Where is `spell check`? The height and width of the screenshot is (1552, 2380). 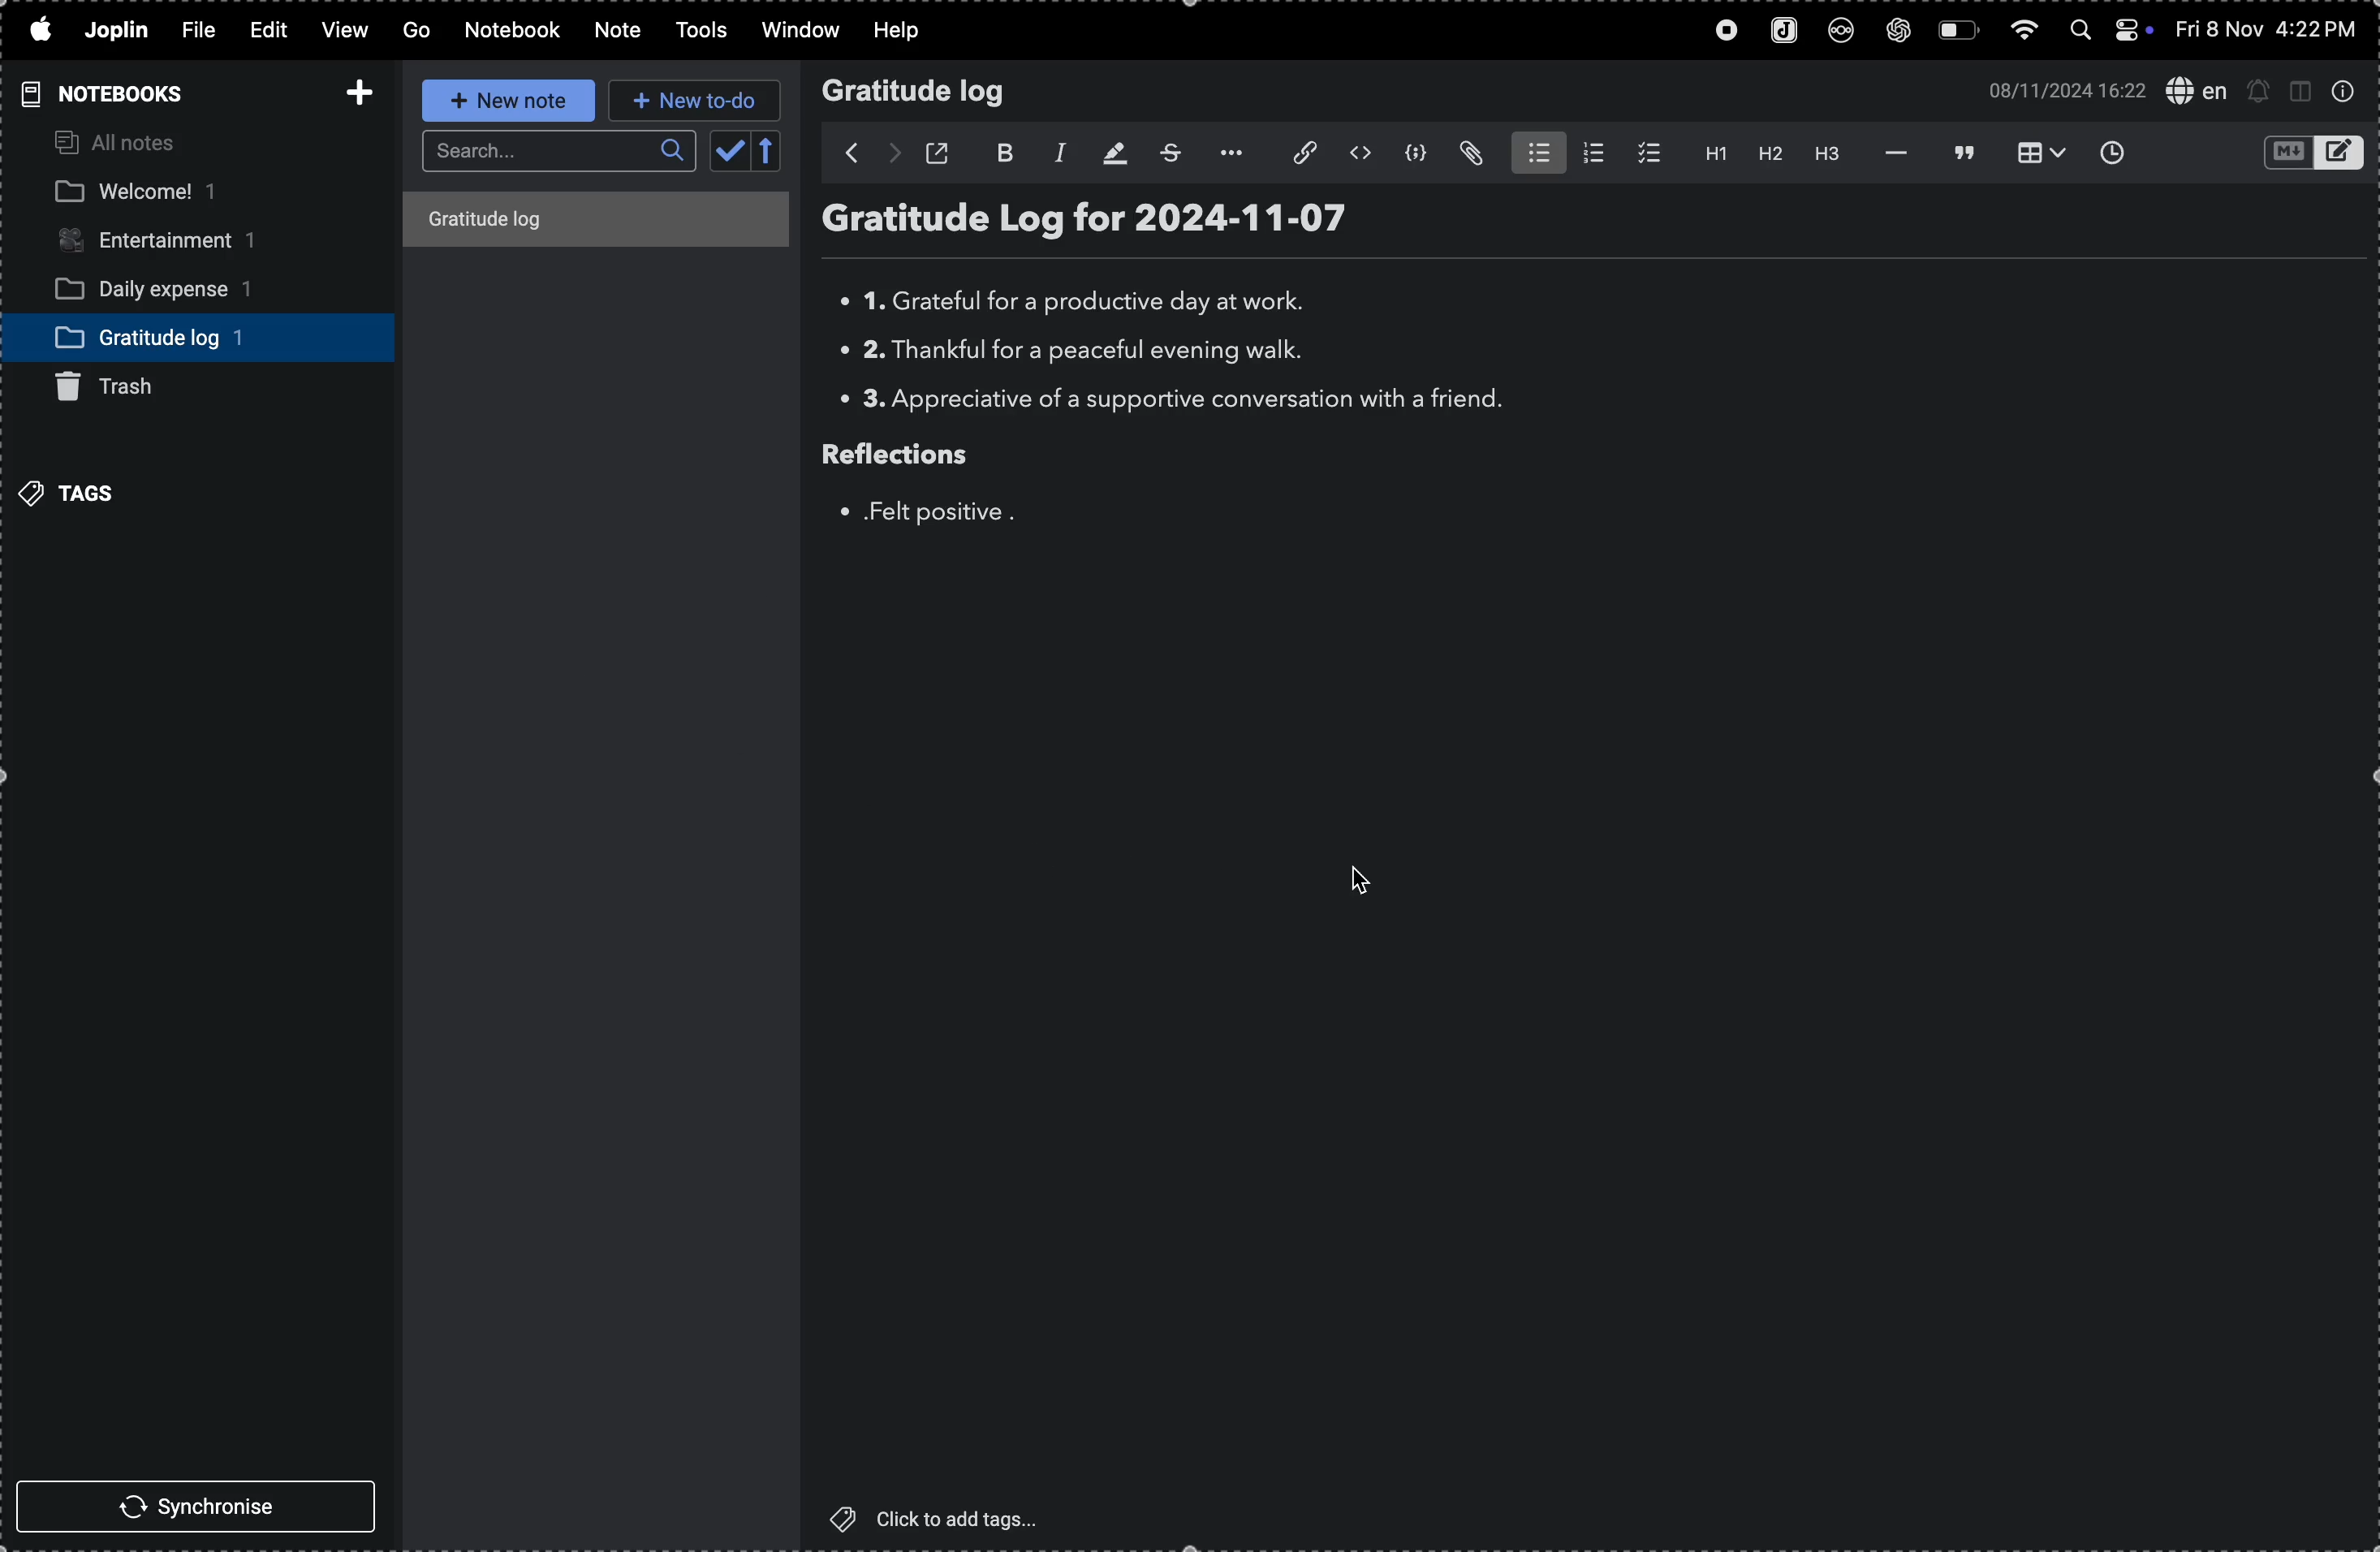
spell check is located at coordinates (2199, 89).